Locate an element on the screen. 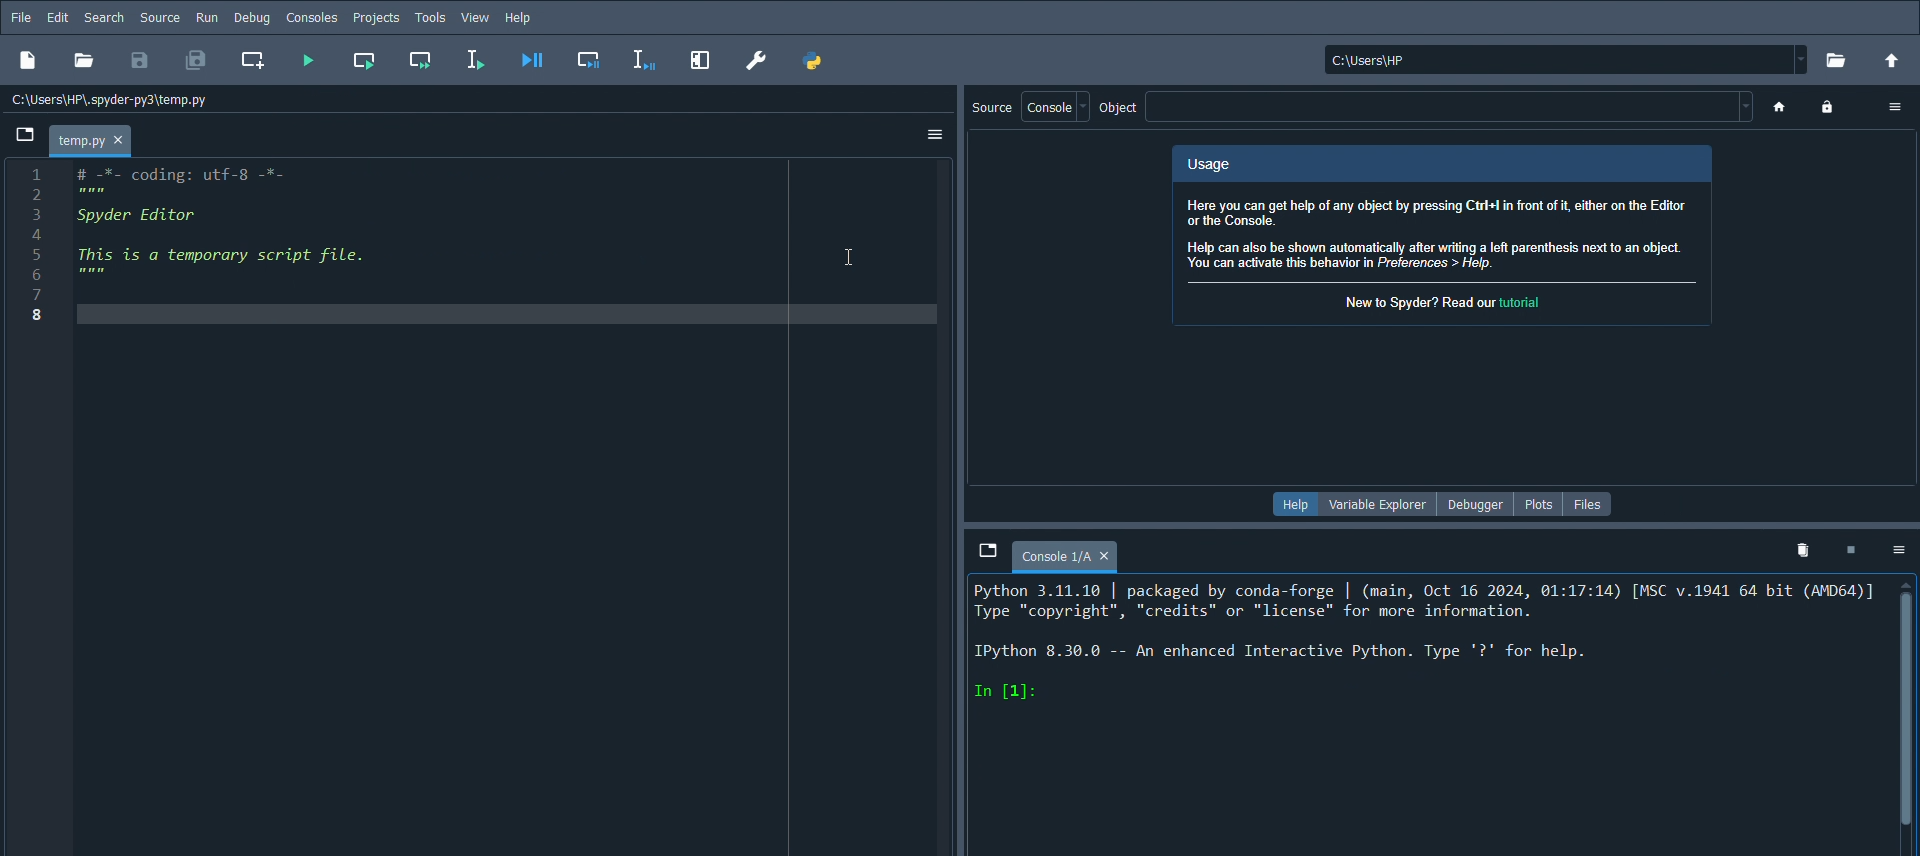 The image size is (1920, 856). Edit is located at coordinates (56, 15).